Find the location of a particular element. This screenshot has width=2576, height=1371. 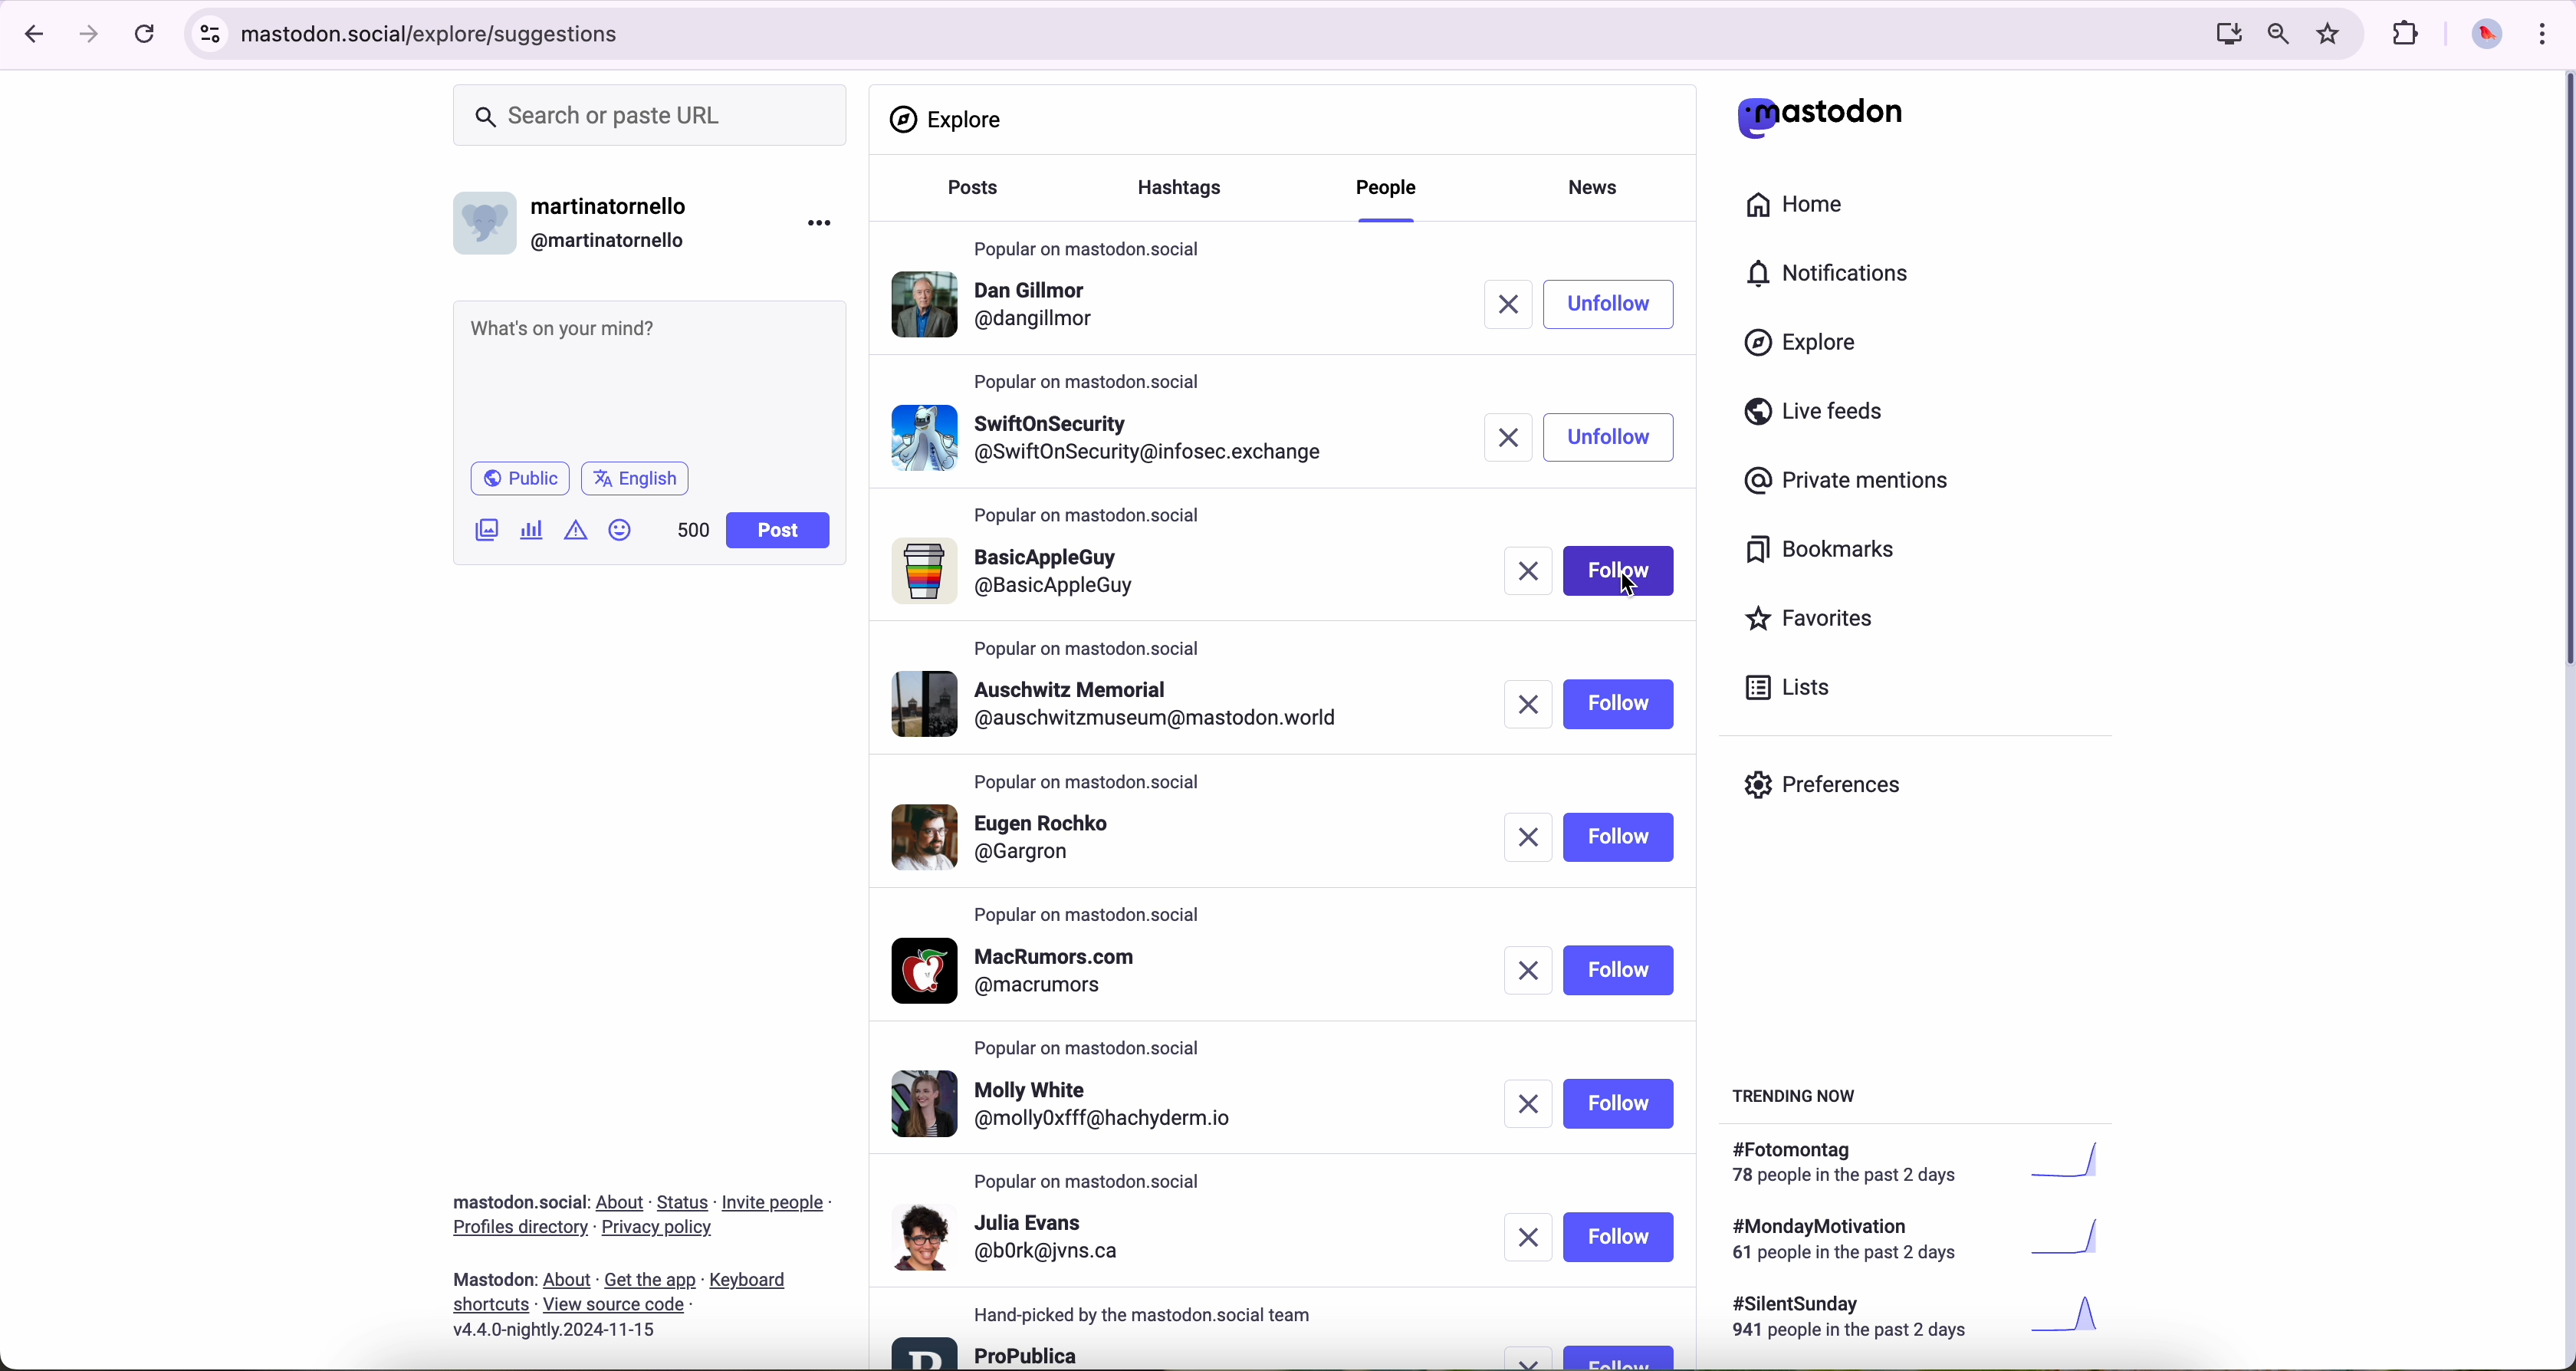

hasgtags is located at coordinates (1191, 190).